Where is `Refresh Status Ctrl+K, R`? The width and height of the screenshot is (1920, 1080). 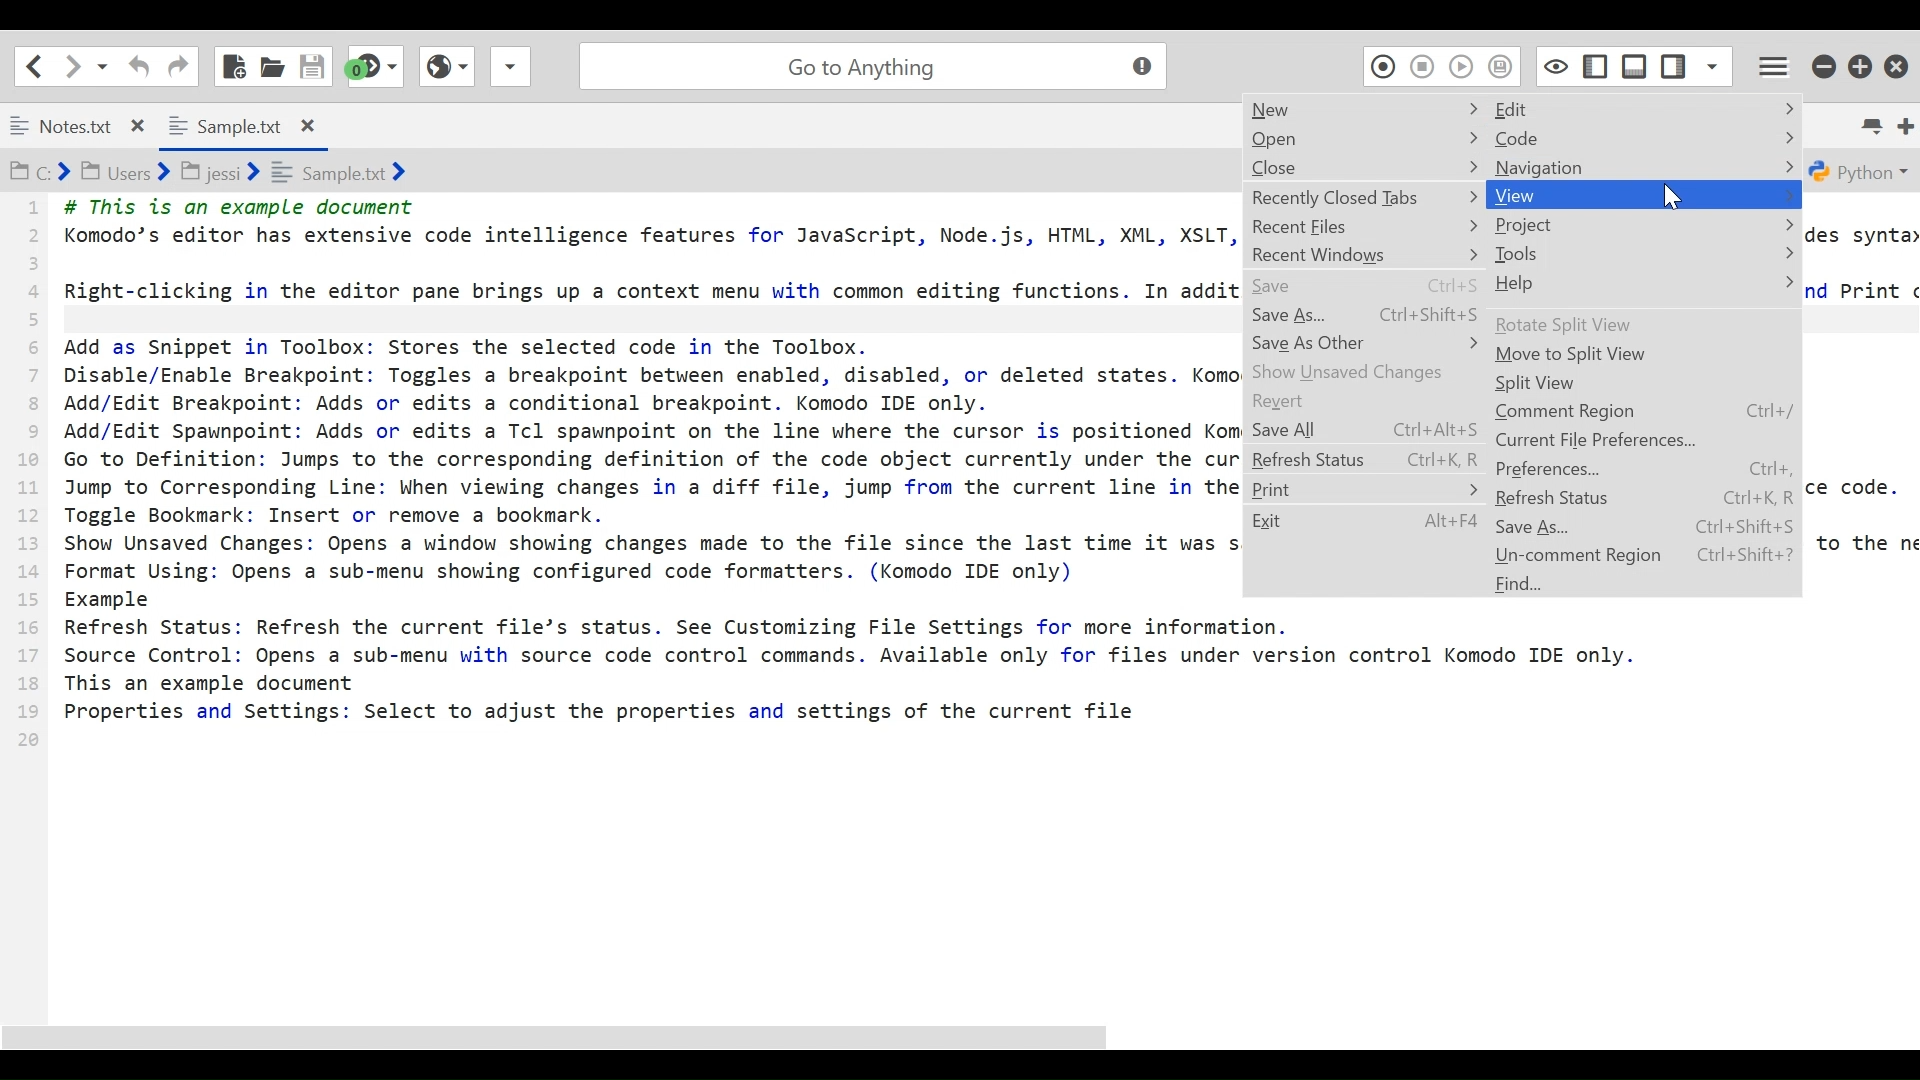 Refresh Status Ctrl+K, R is located at coordinates (1643, 498).